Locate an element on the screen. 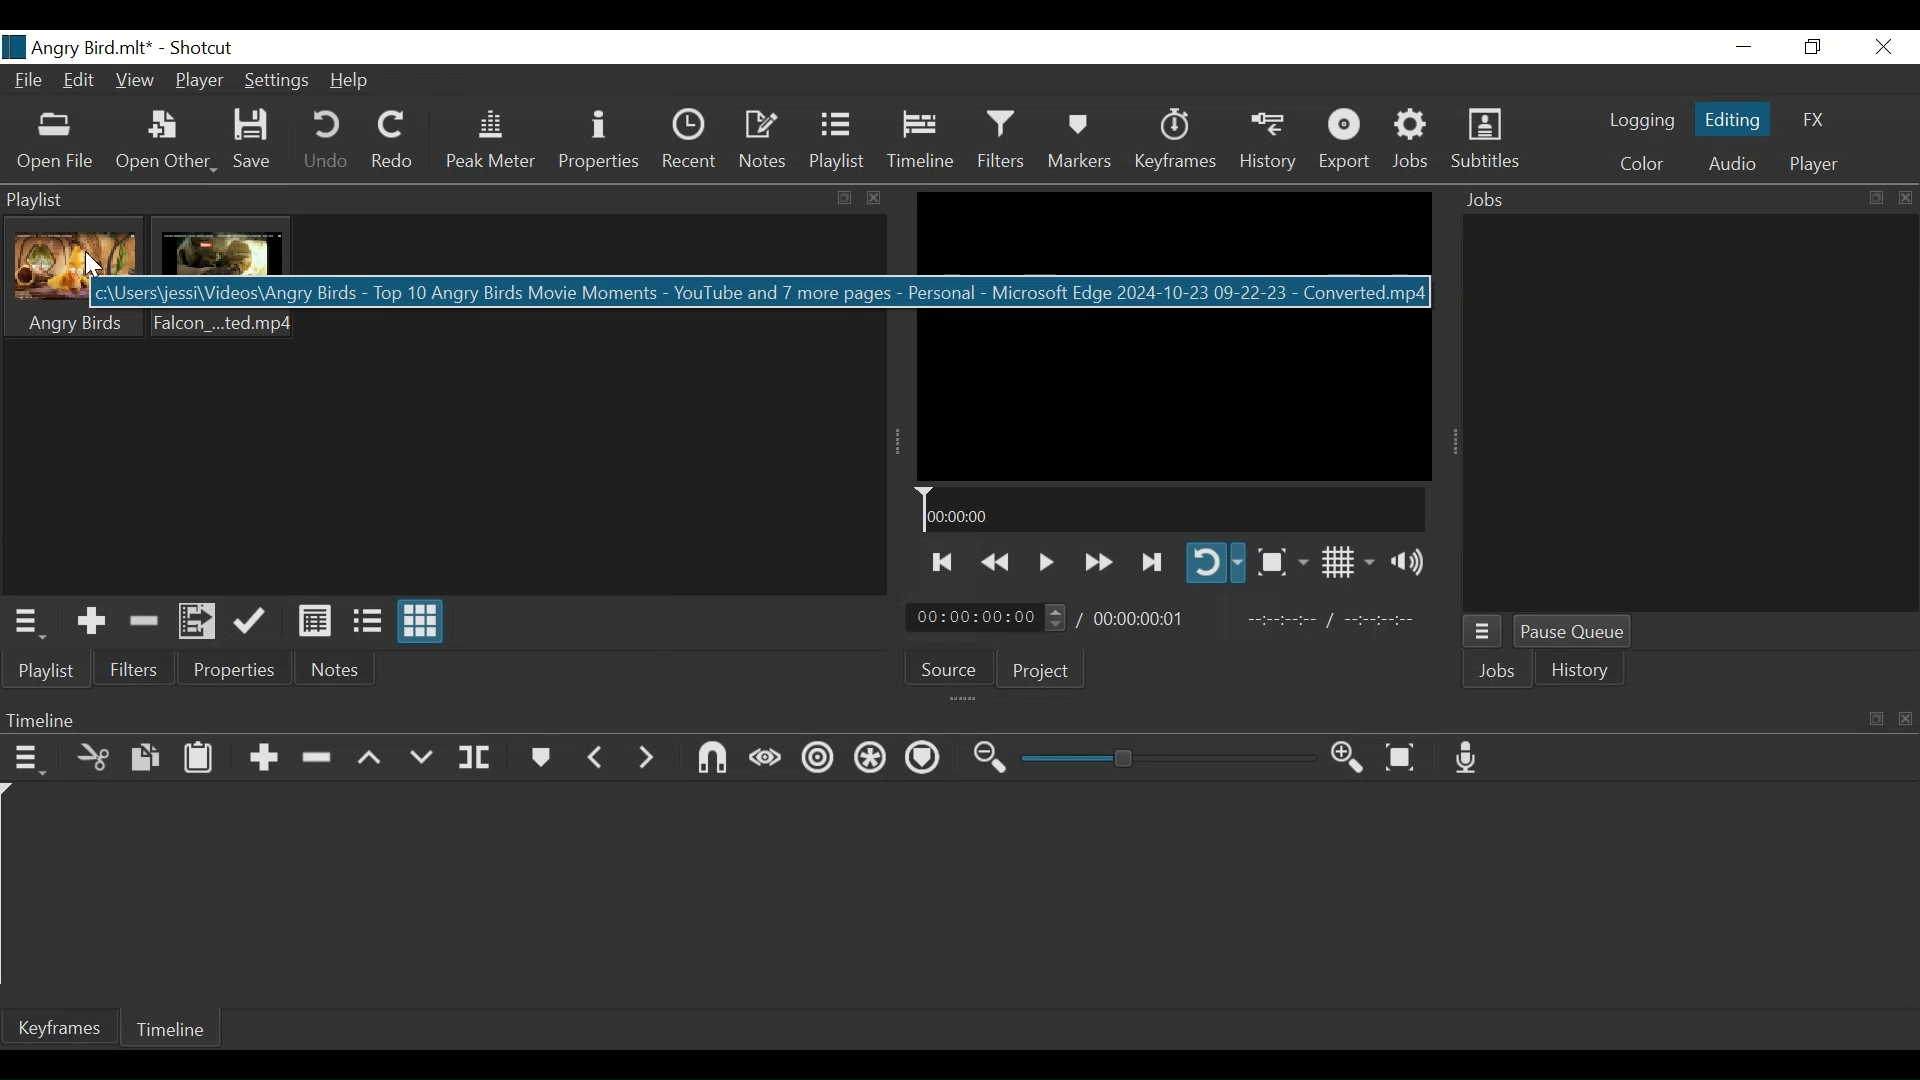  logging is located at coordinates (1642, 123).